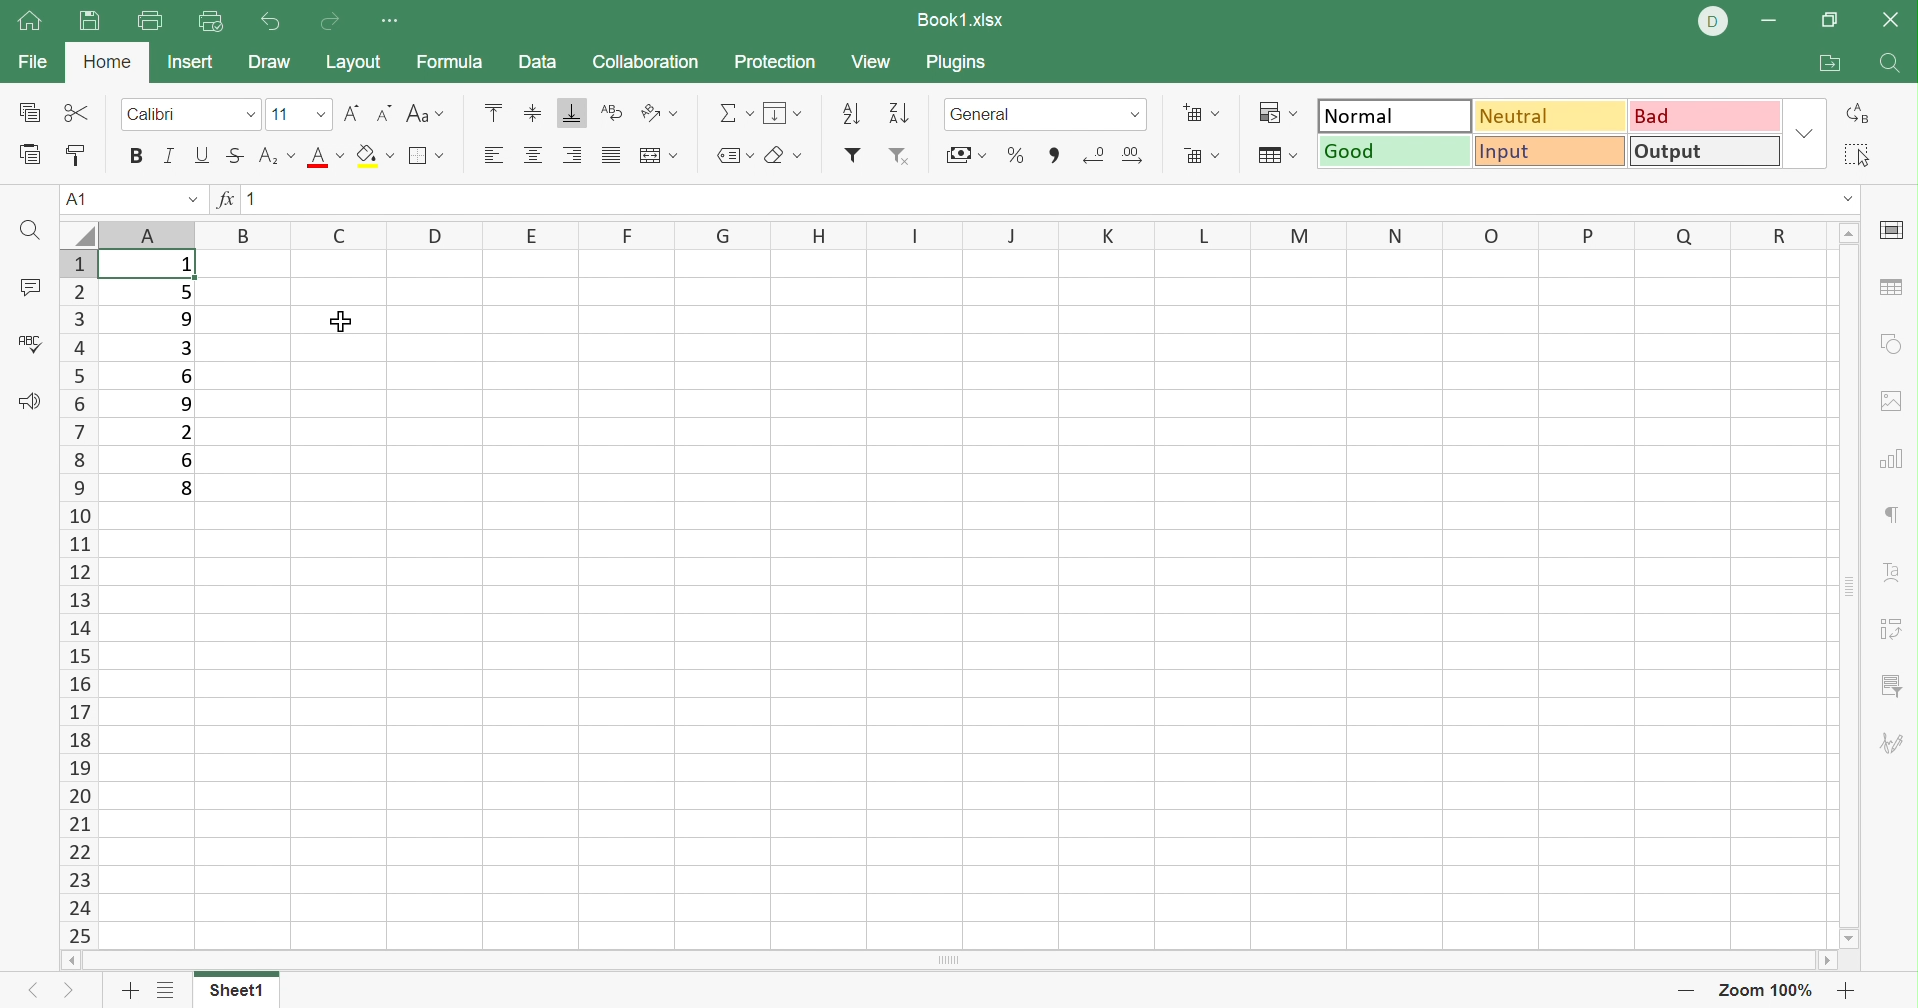 The image size is (1918, 1008). What do you see at coordinates (1895, 566) in the screenshot?
I see `Text Art settings` at bounding box center [1895, 566].